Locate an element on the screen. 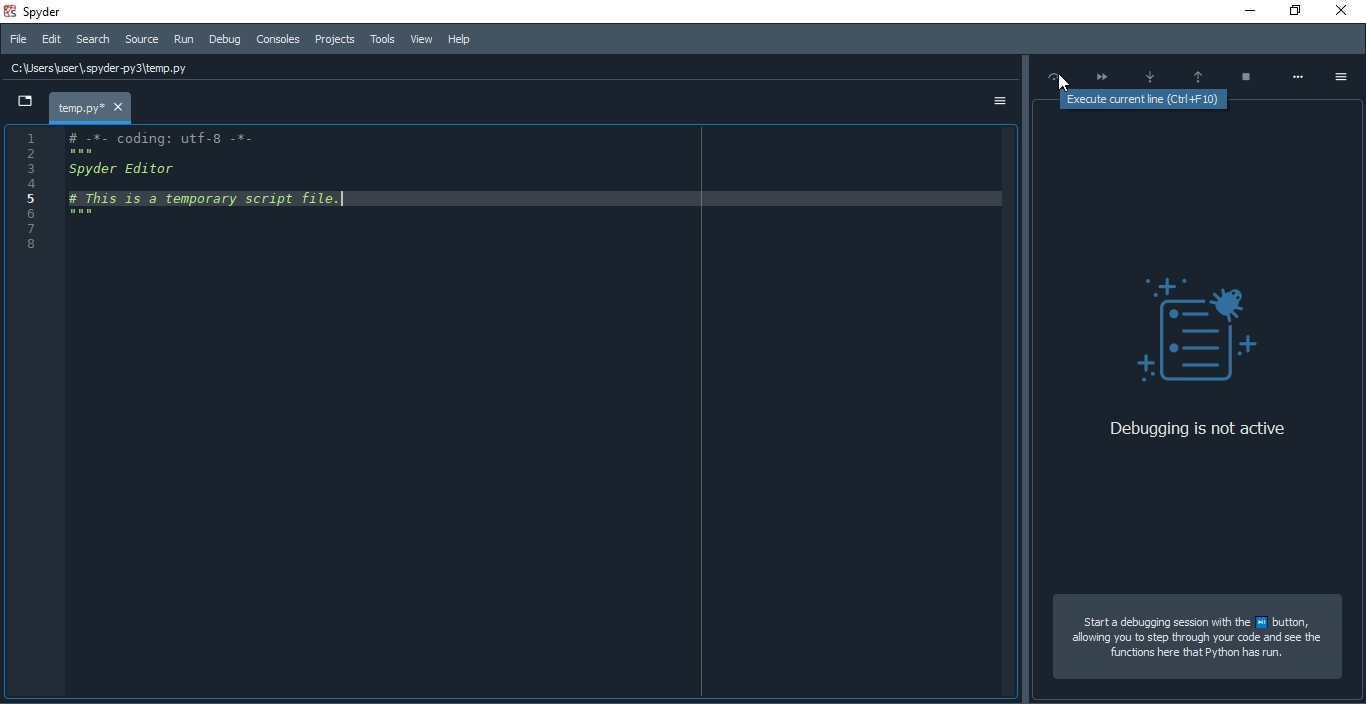  Consoles is located at coordinates (334, 39).